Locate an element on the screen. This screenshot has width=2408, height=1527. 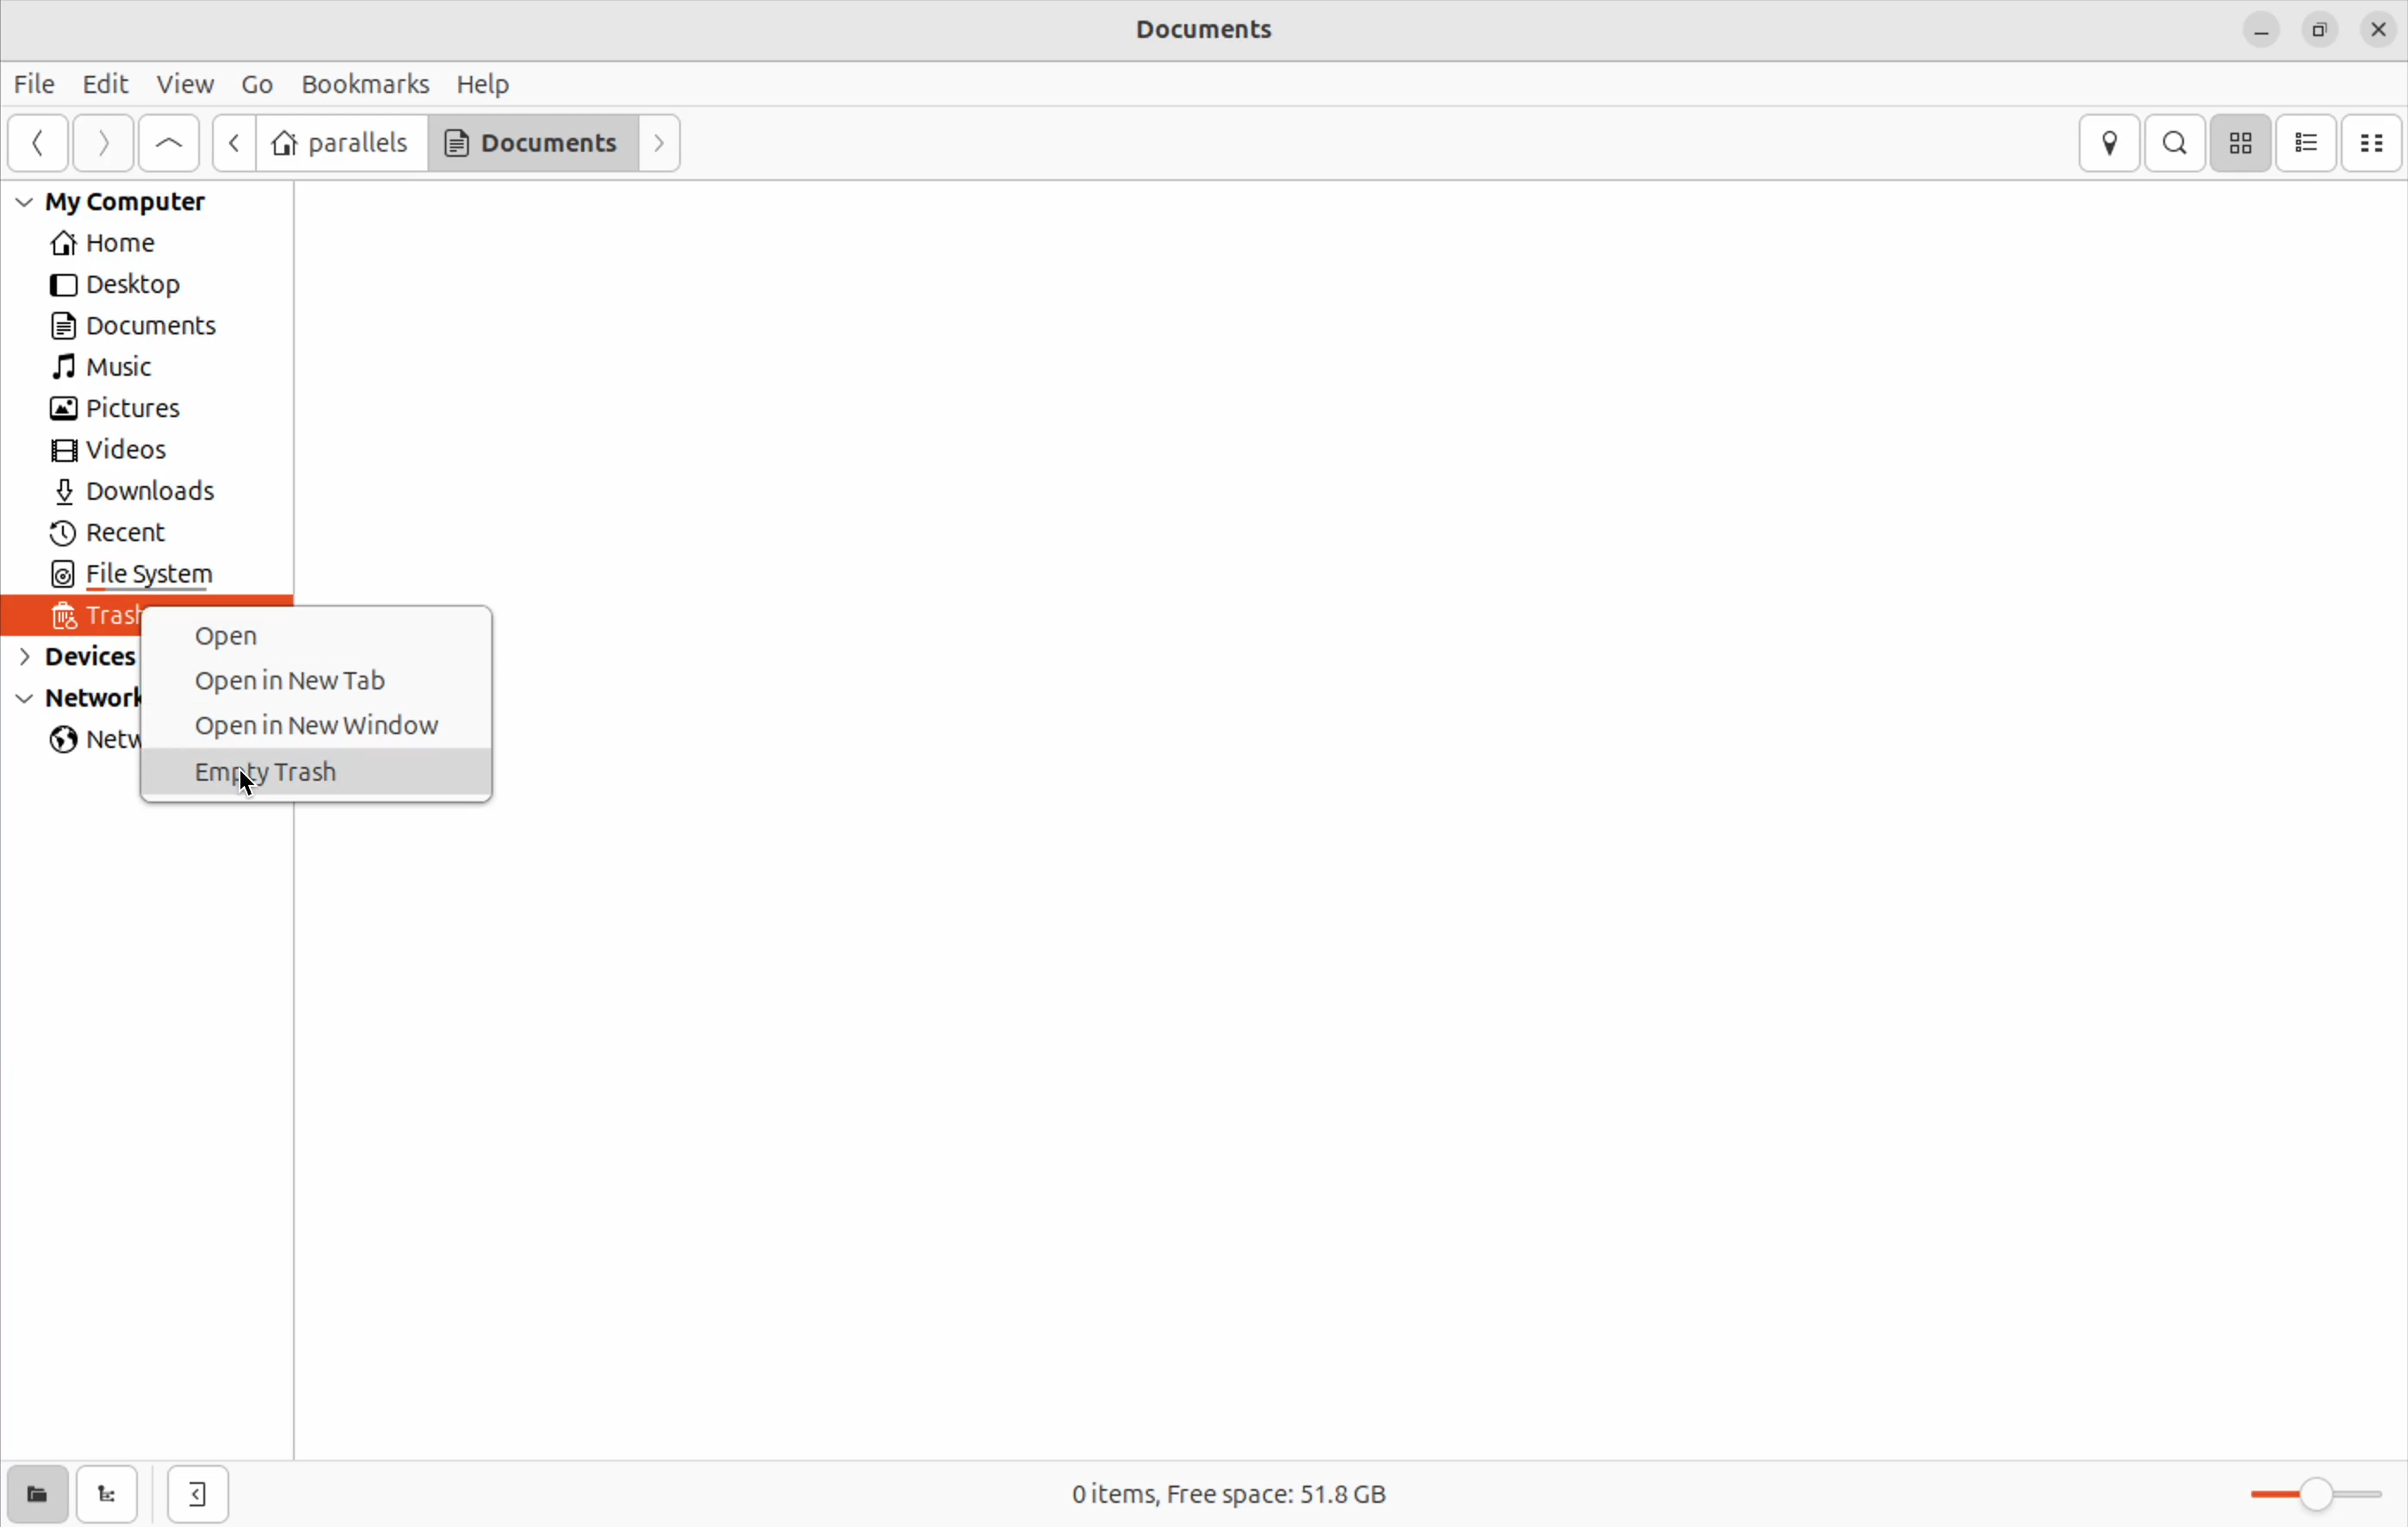
file system is located at coordinates (151, 576).